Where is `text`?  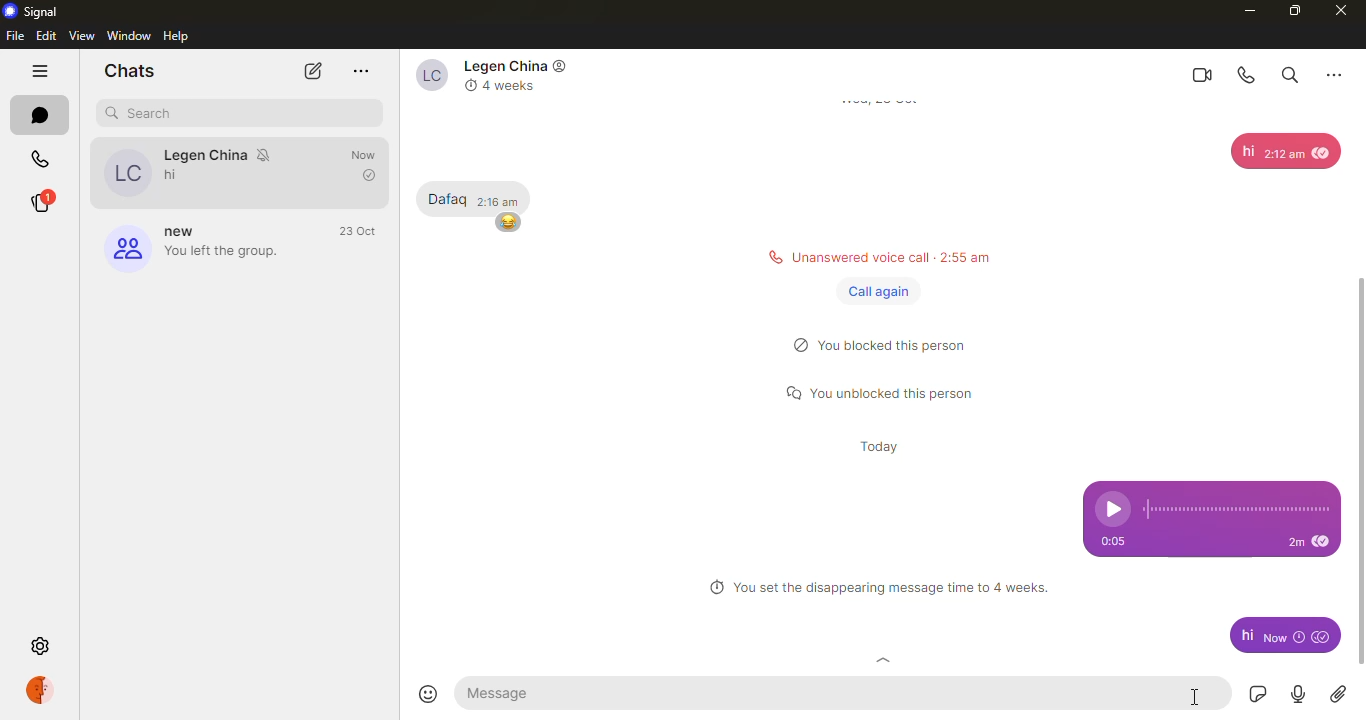 text is located at coordinates (1246, 633).